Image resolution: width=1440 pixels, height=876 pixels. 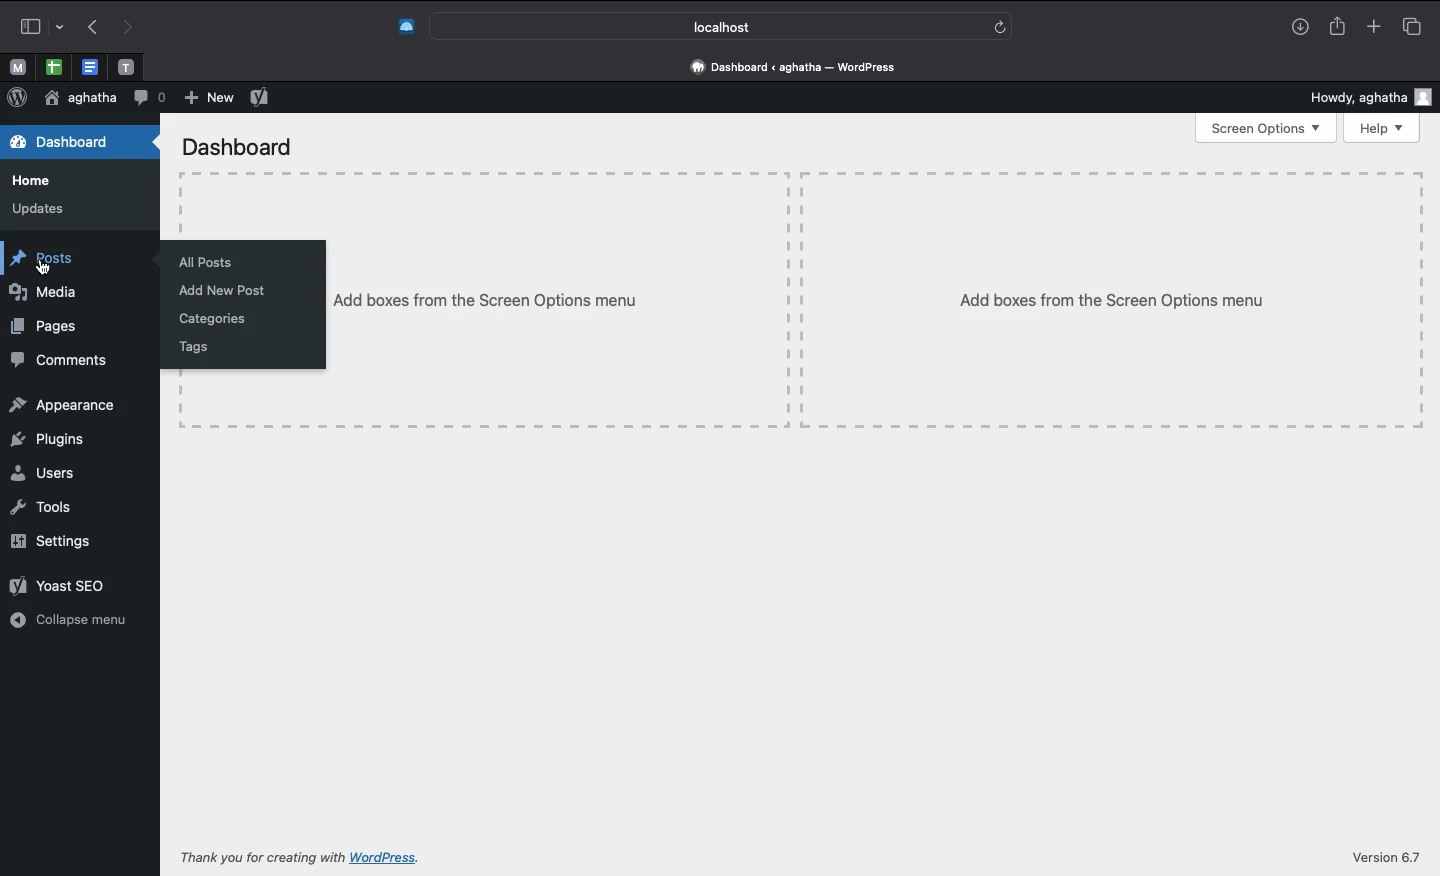 What do you see at coordinates (1339, 27) in the screenshot?
I see `Share` at bounding box center [1339, 27].